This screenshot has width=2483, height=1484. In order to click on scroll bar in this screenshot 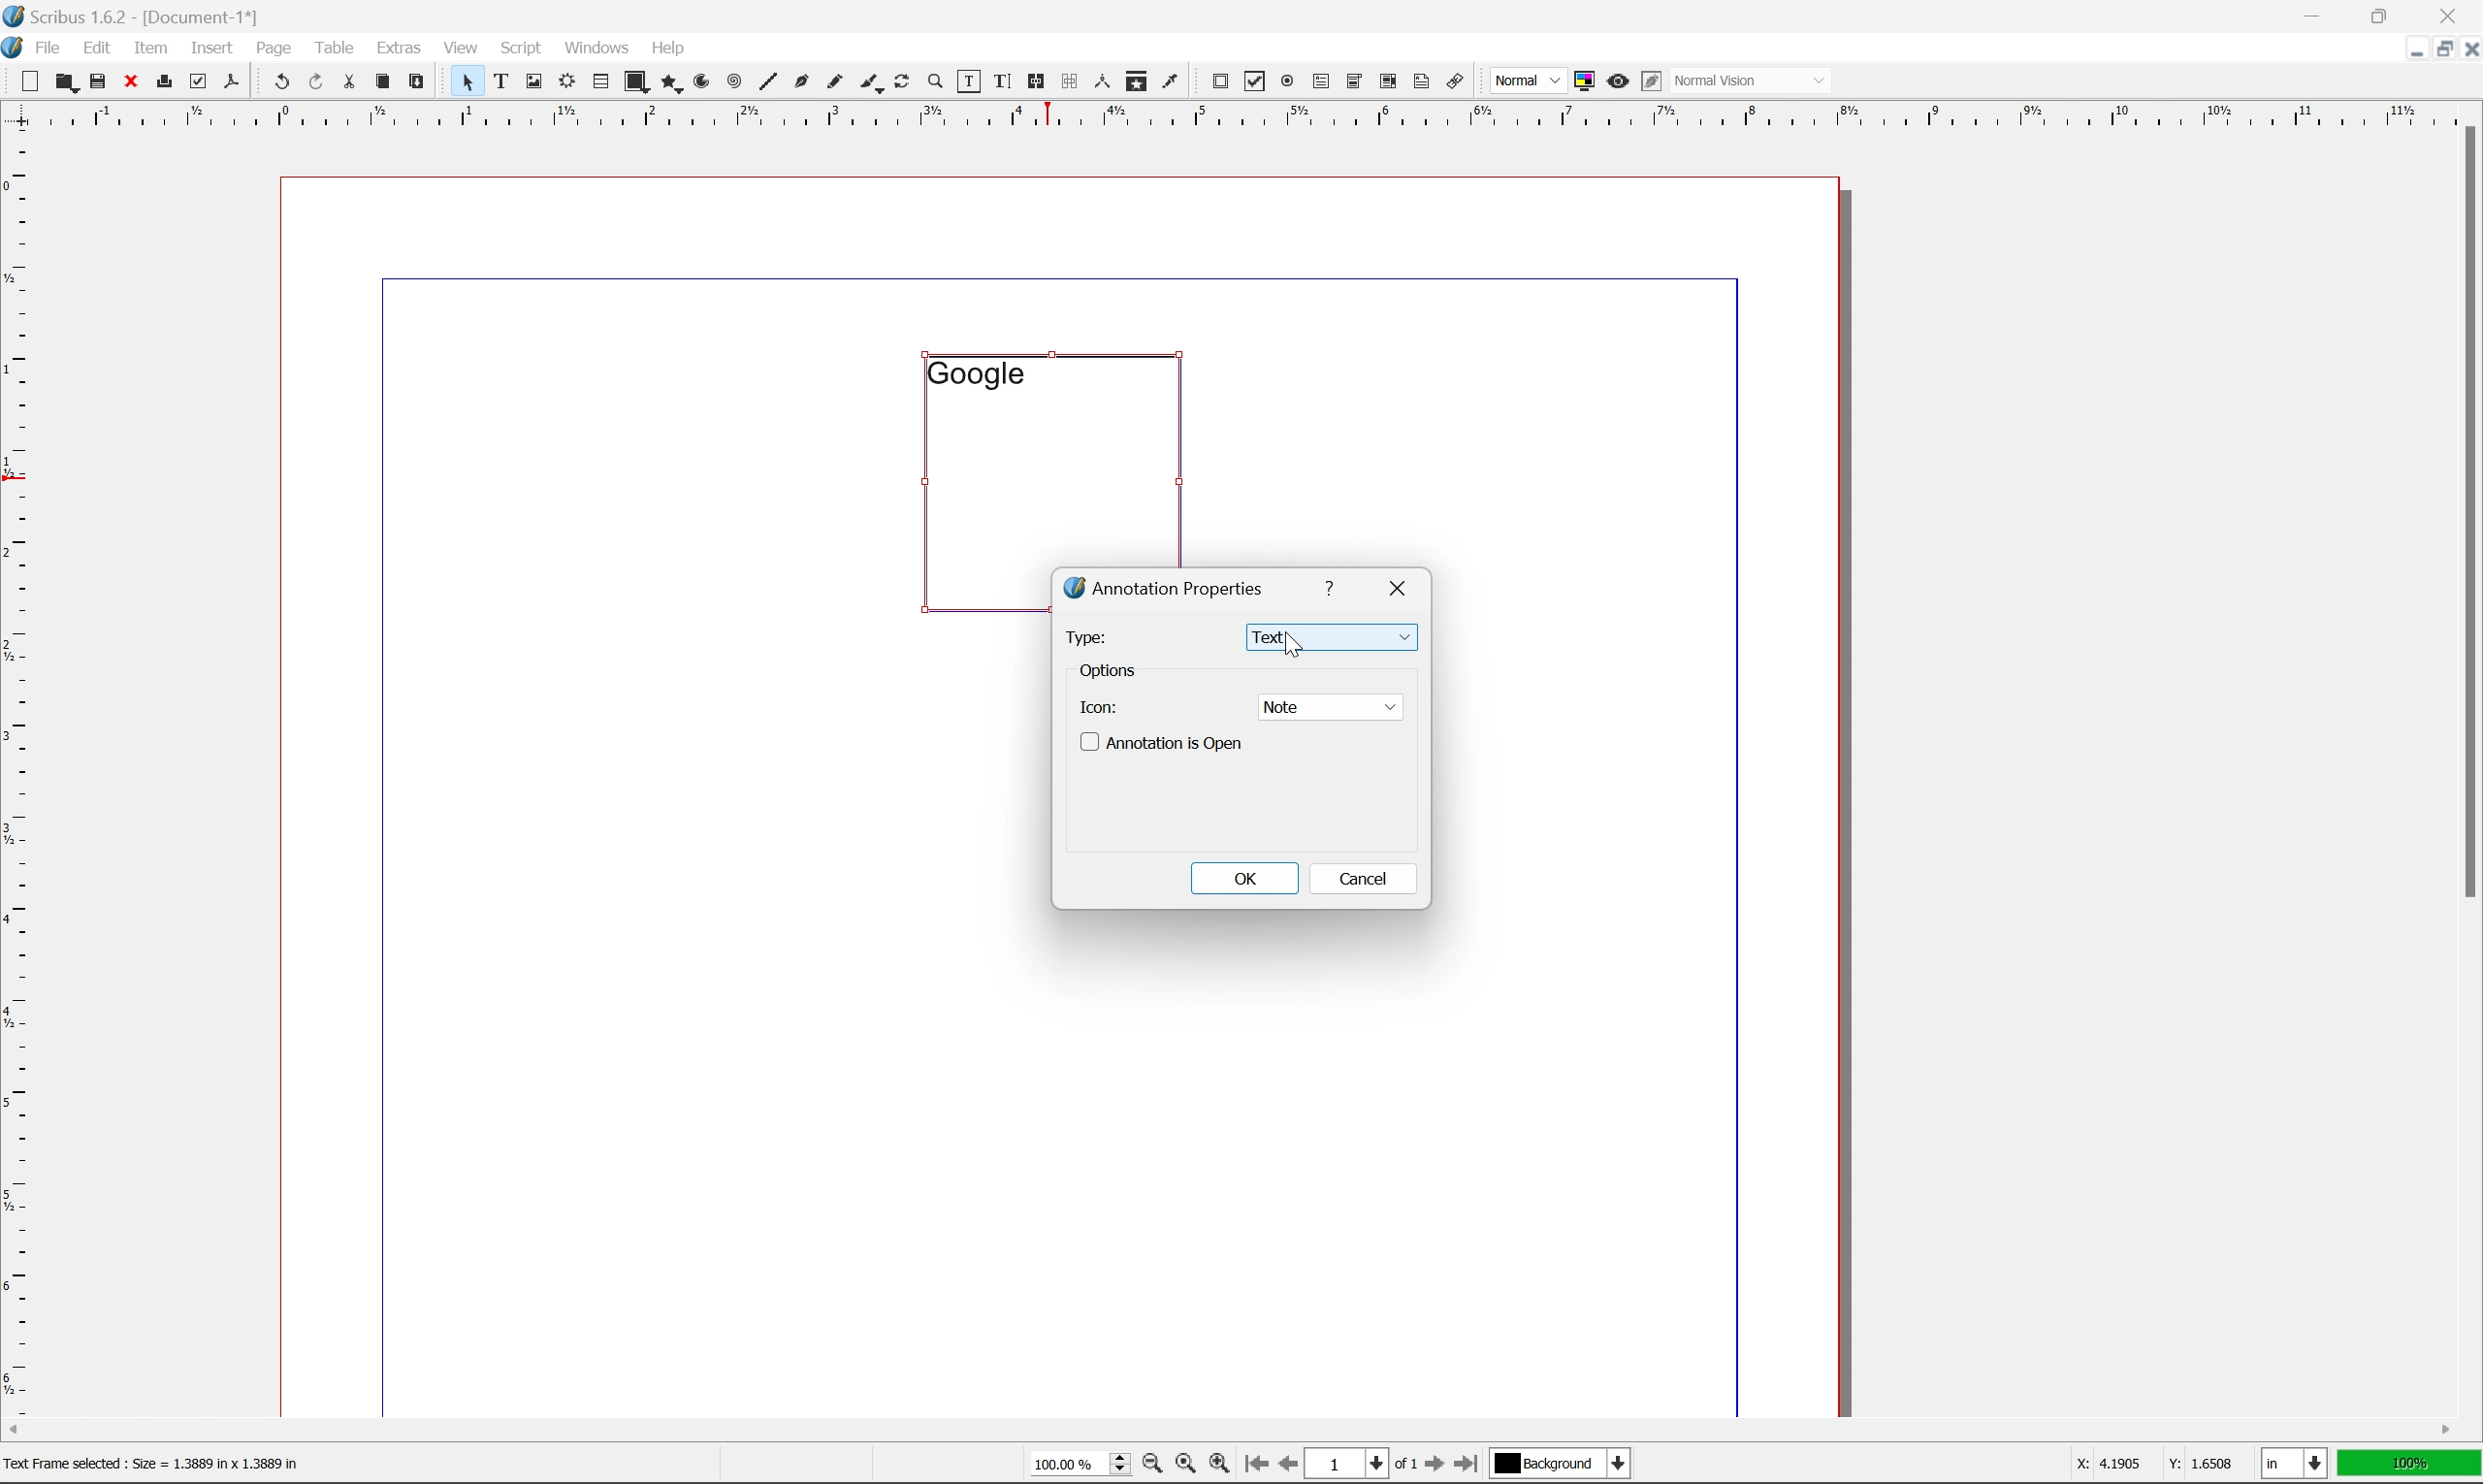, I will do `click(1229, 1429)`.